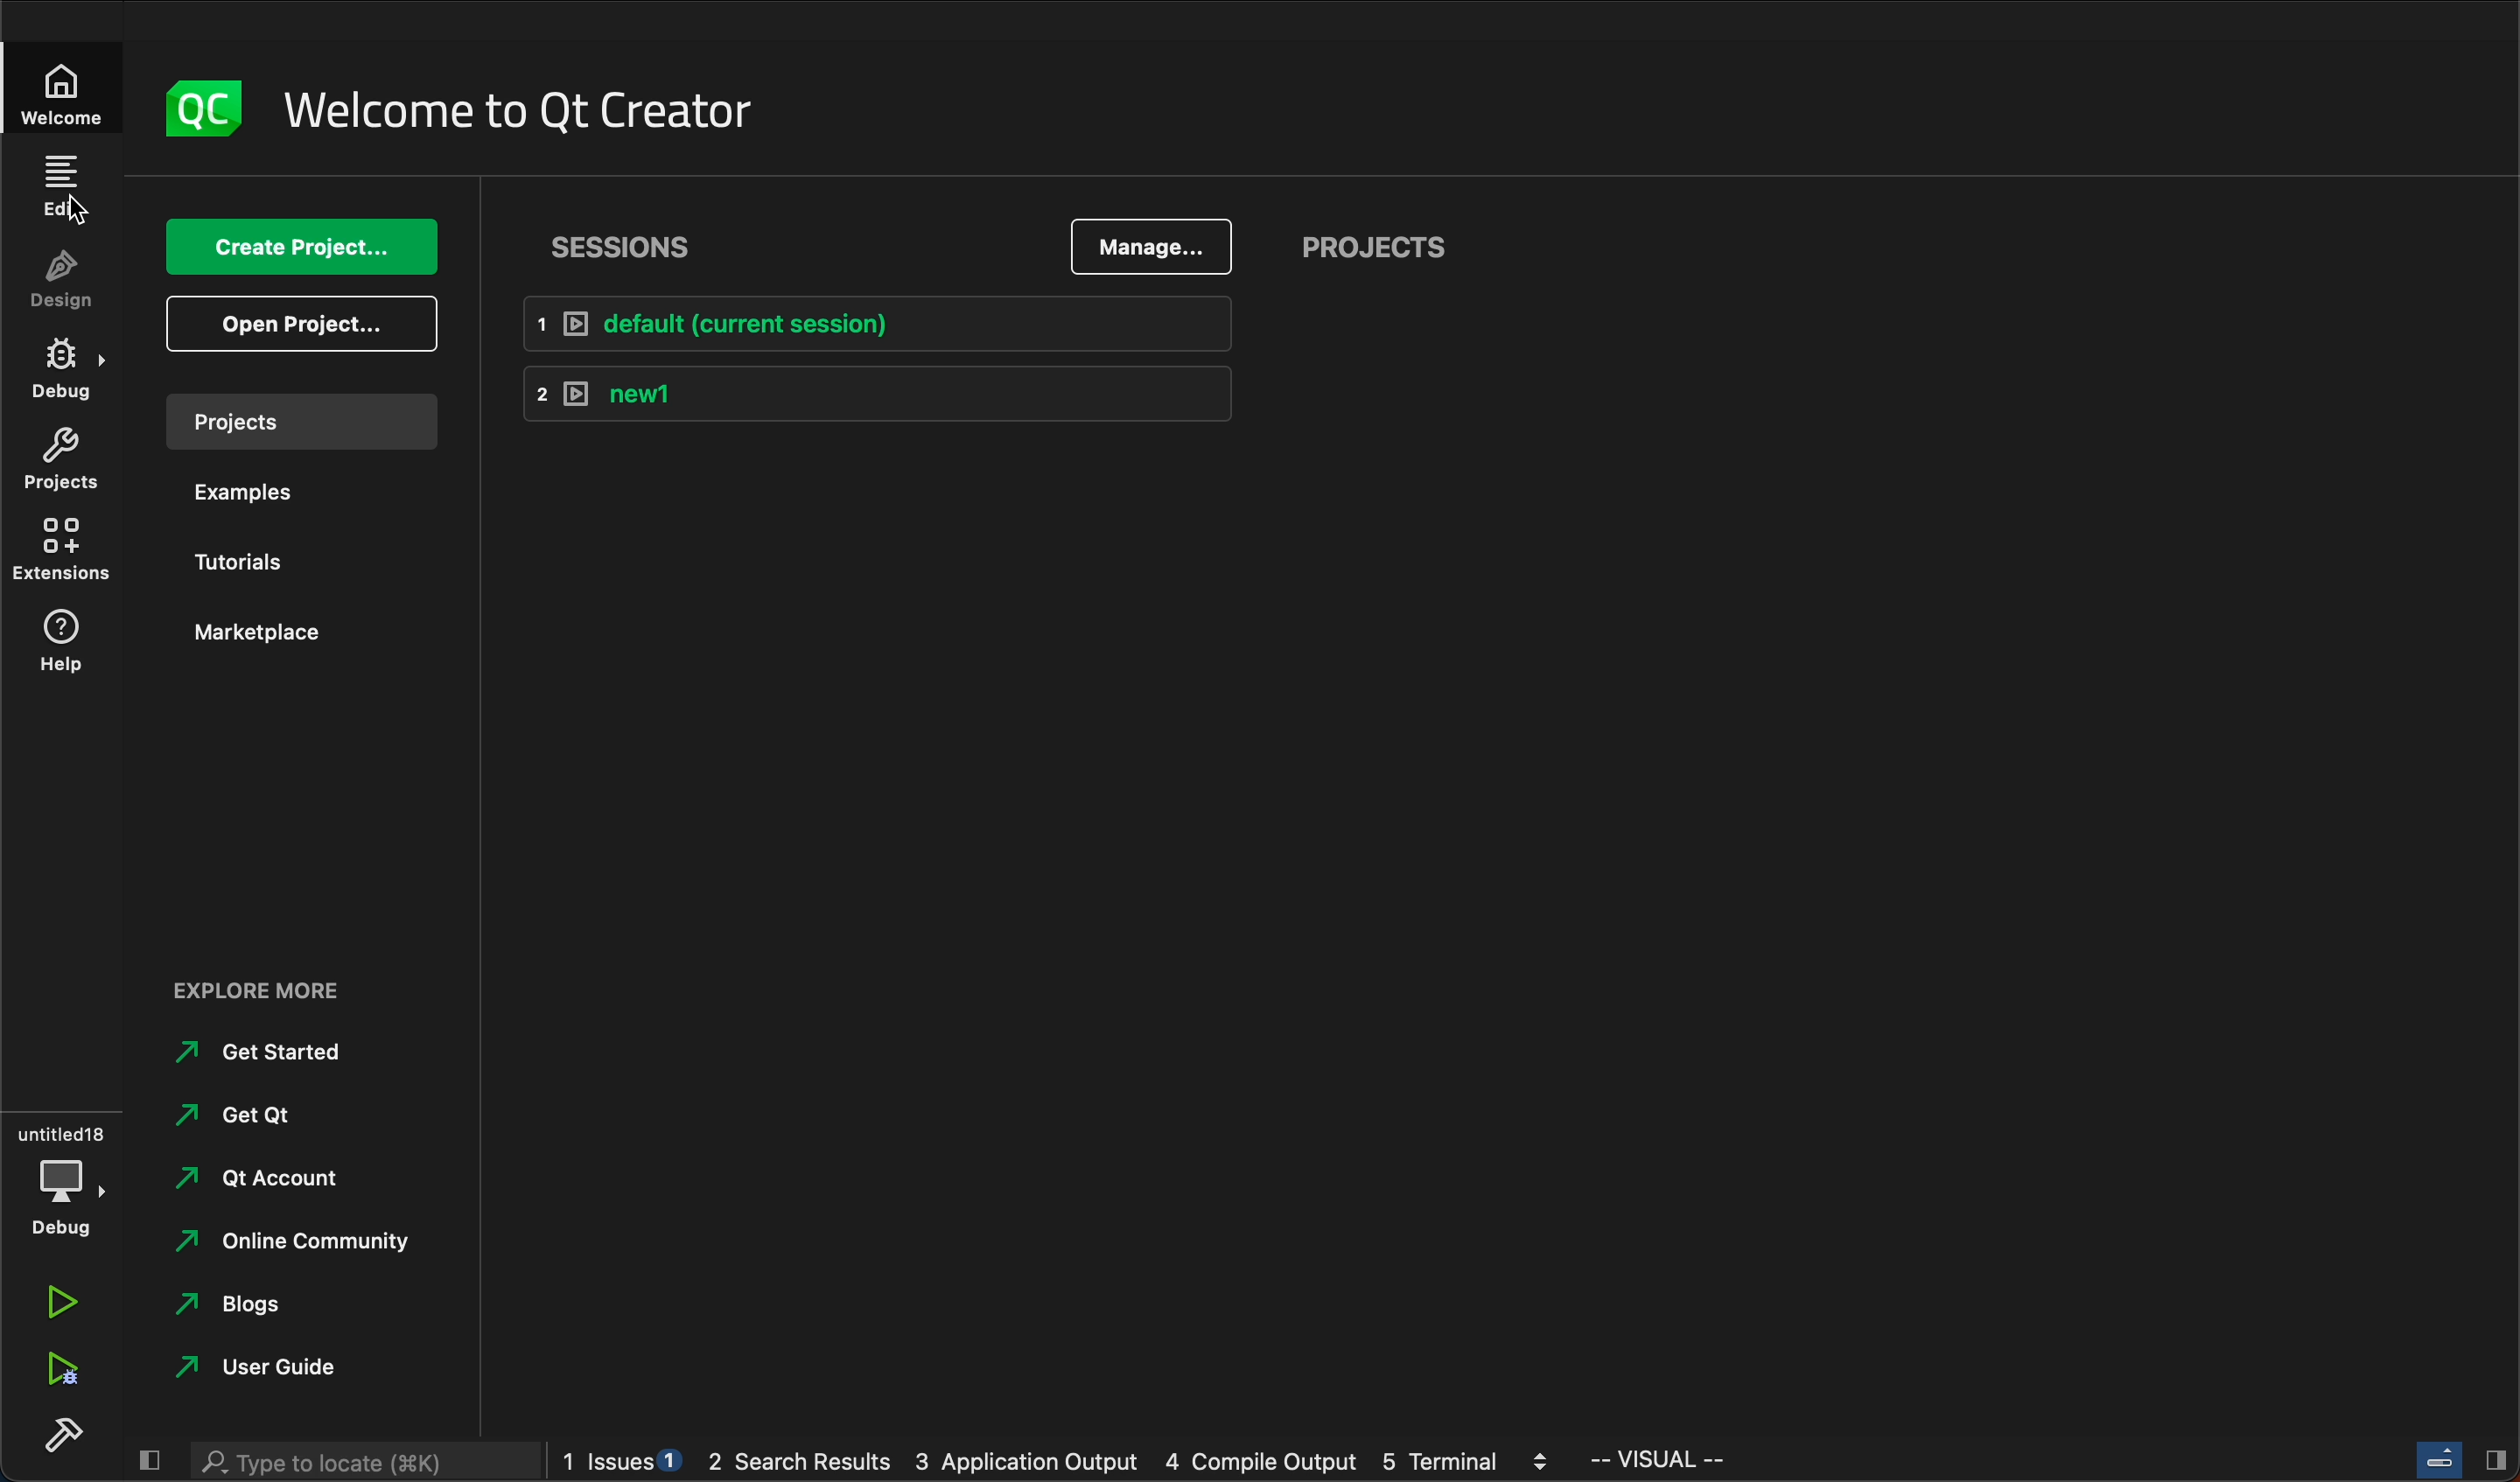  I want to click on close sidebar, so click(2462, 1461).